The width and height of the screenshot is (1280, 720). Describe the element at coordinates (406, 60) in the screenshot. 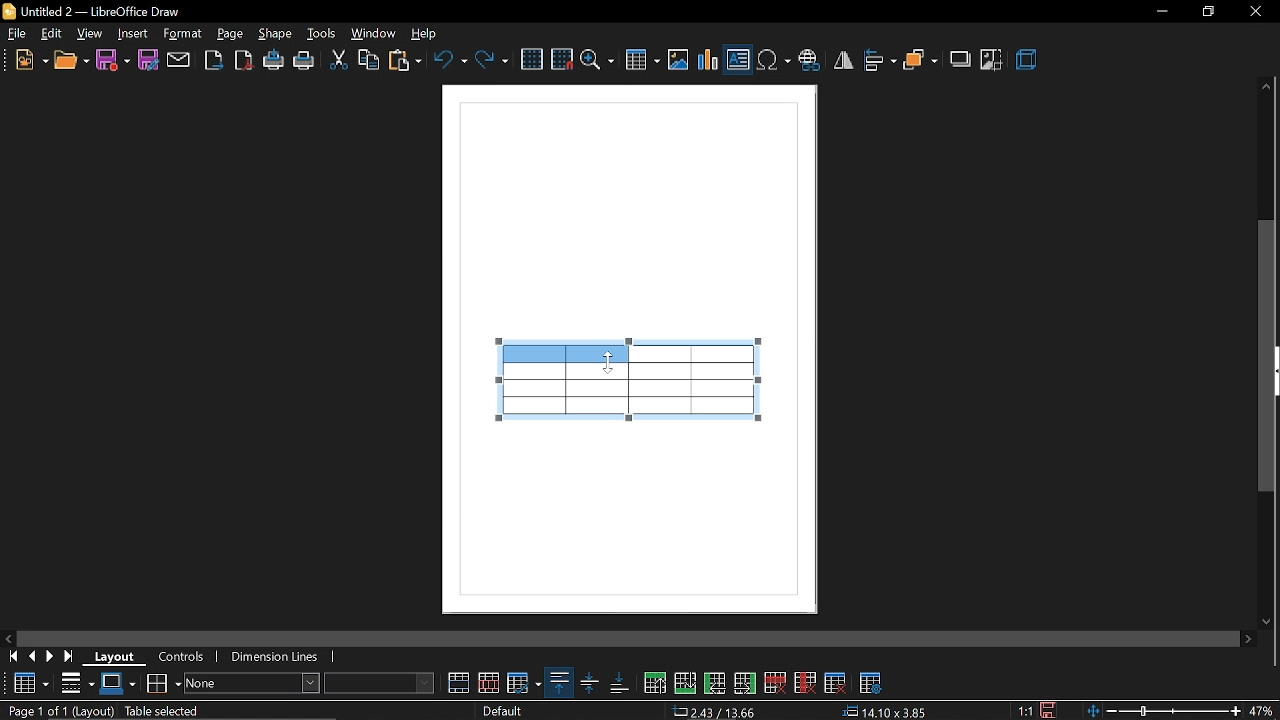

I see `paste` at that location.